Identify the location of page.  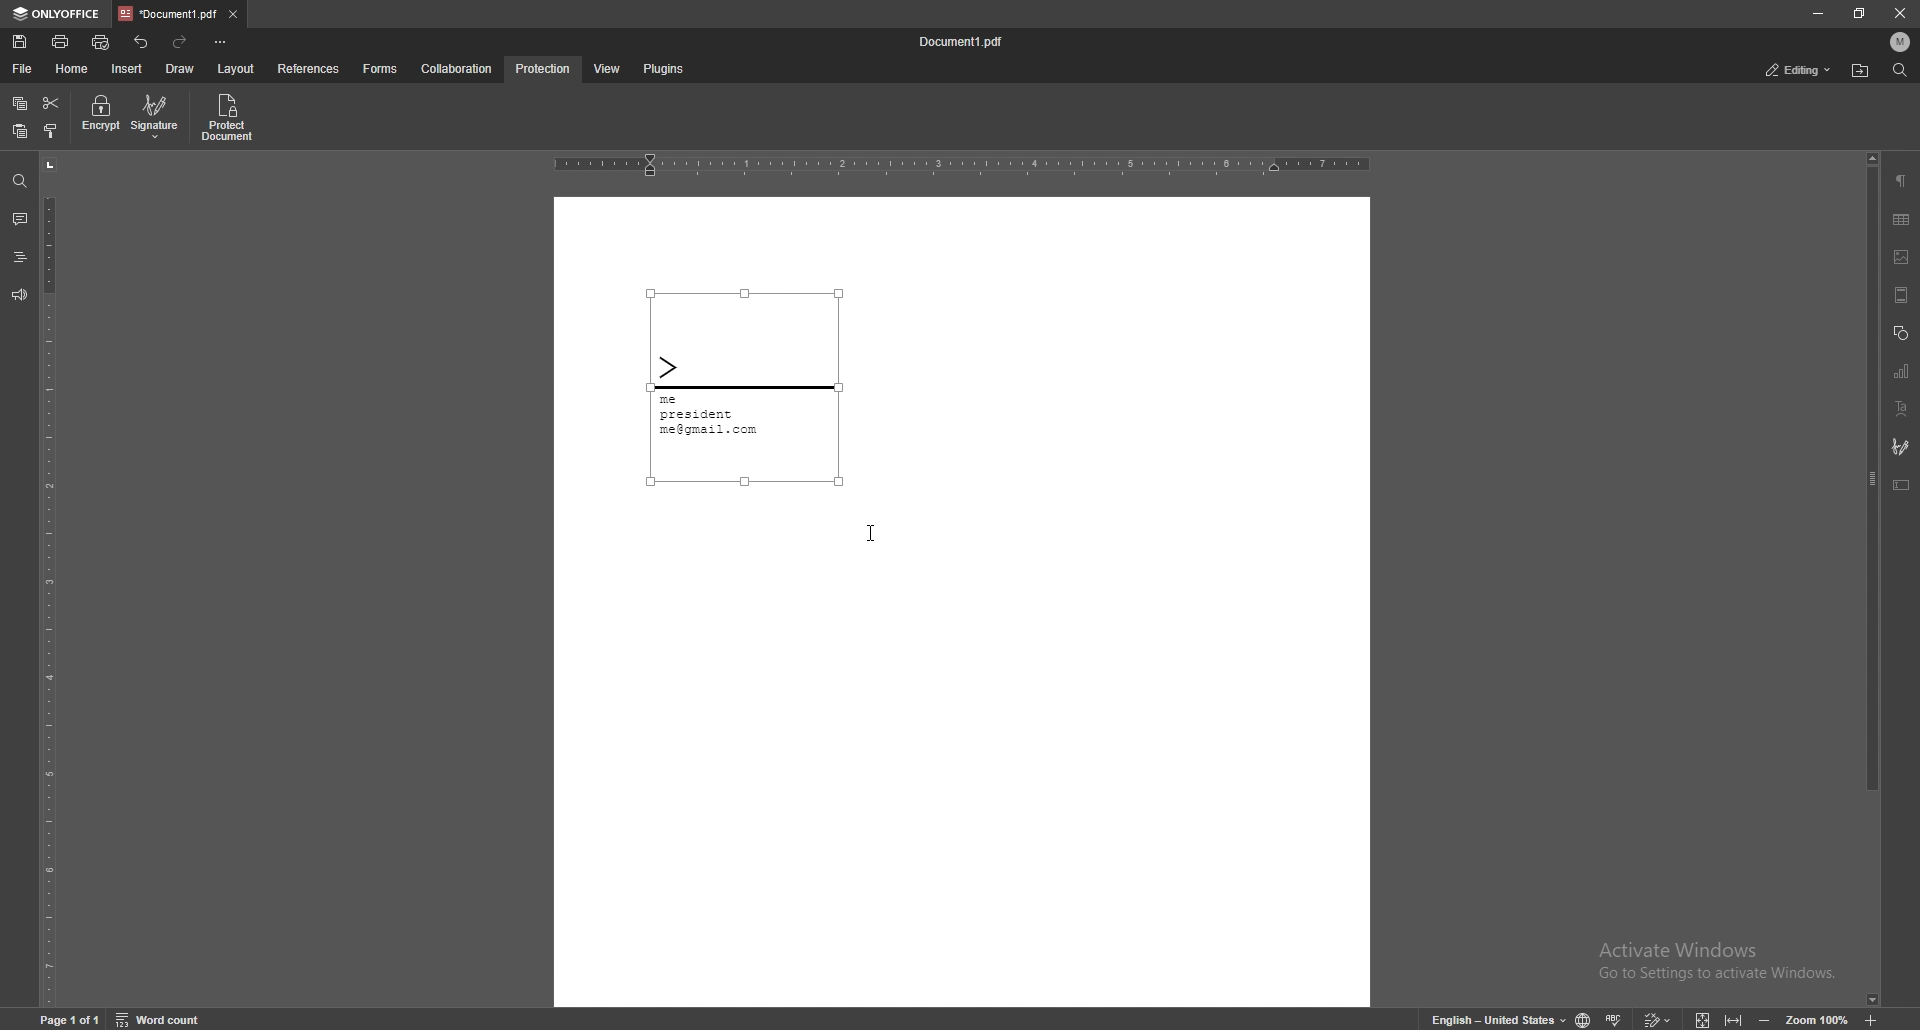
(73, 1018).